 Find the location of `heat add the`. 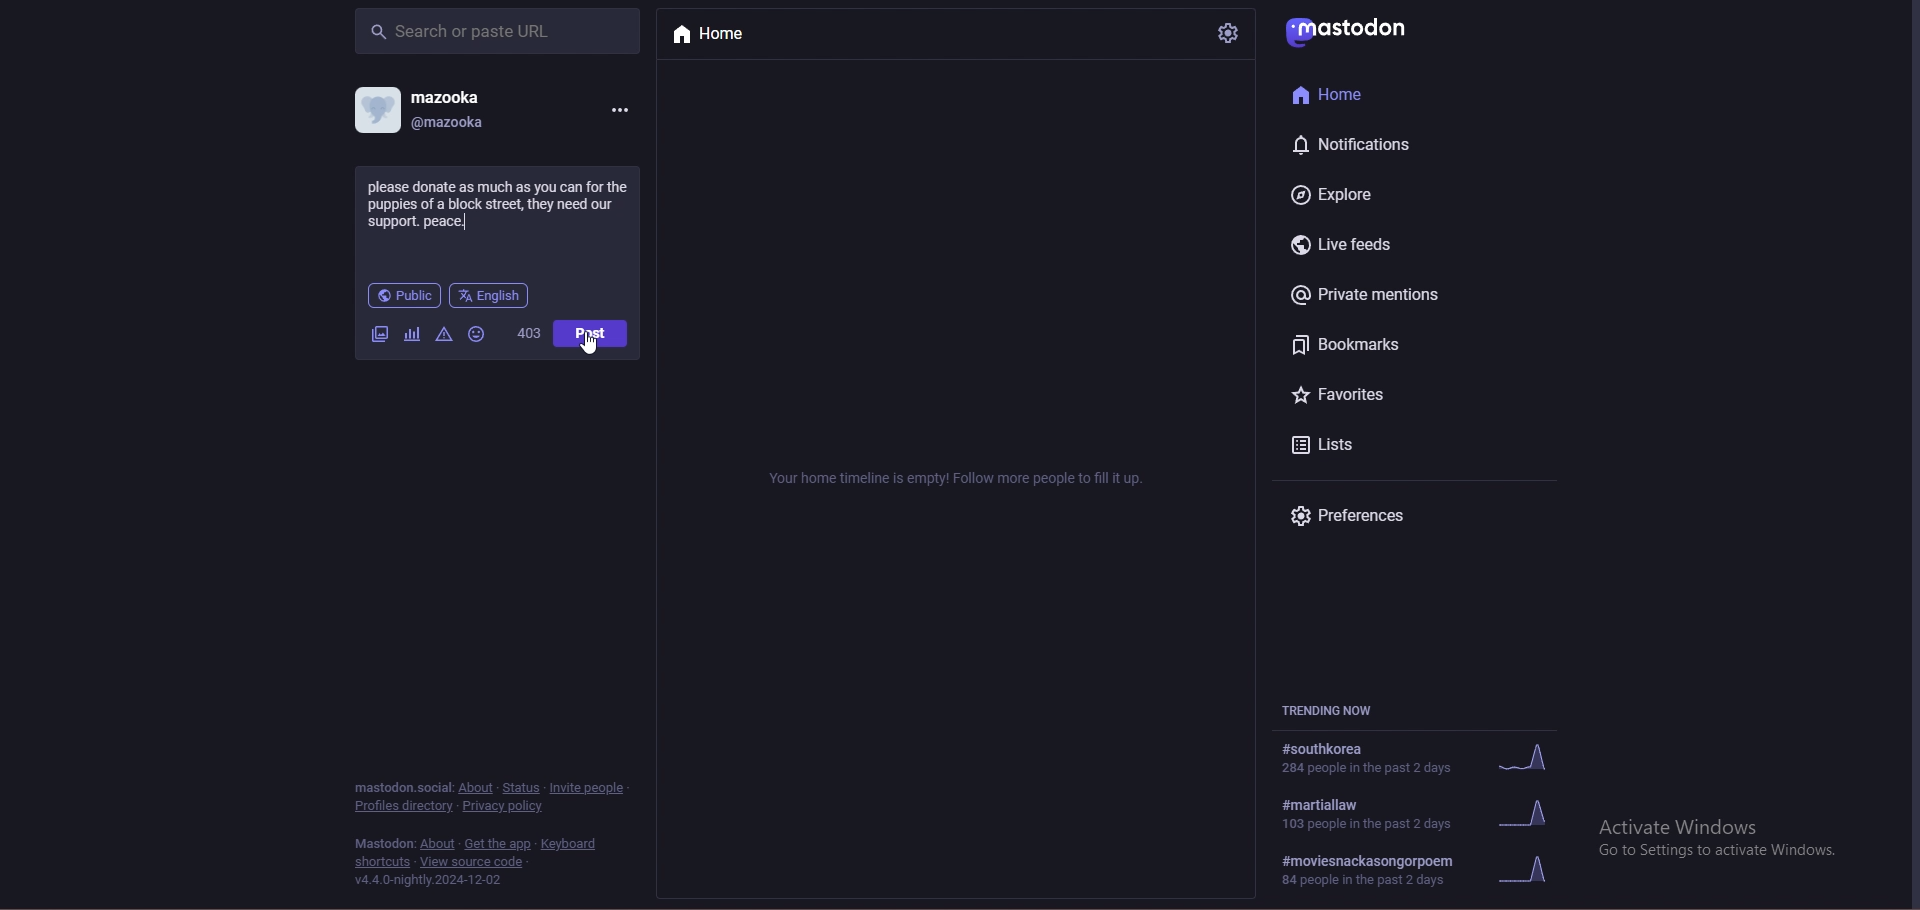

heat add the is located at coordinates (497, 844).